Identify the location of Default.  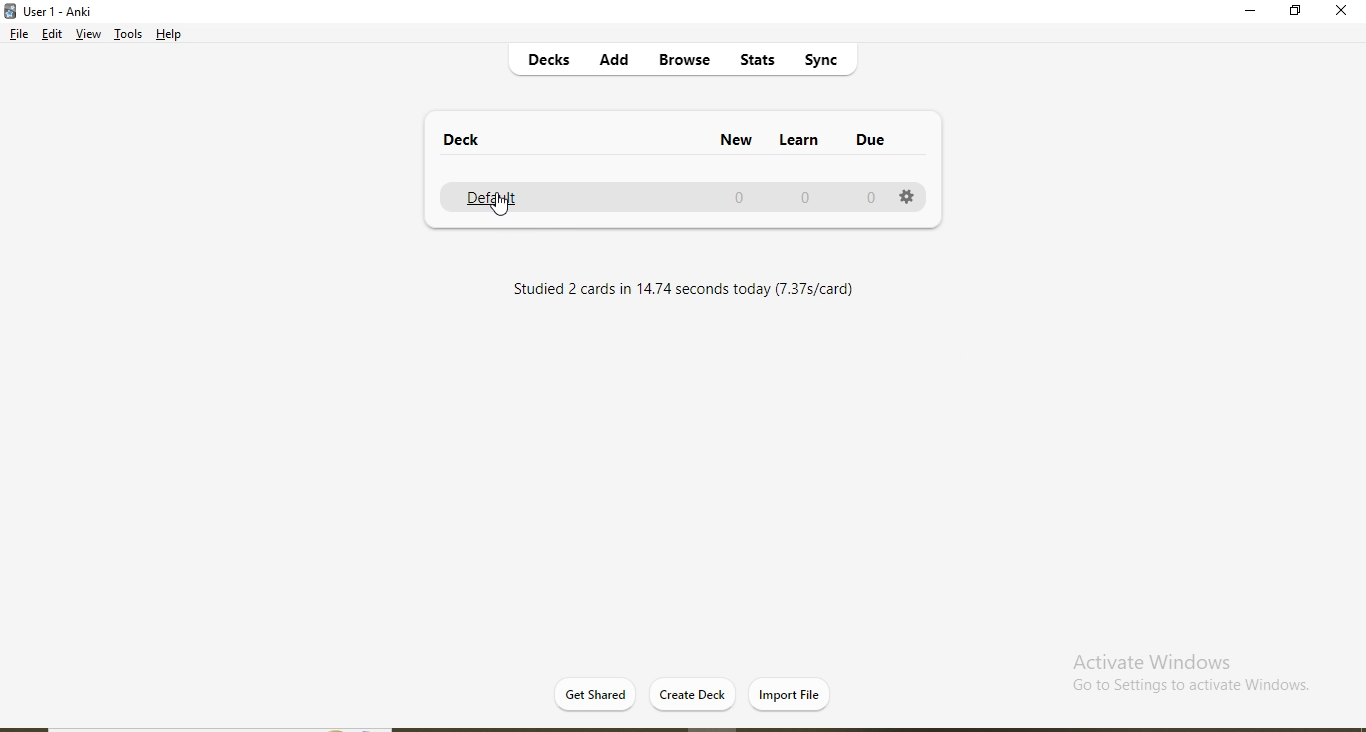
(493, 197).